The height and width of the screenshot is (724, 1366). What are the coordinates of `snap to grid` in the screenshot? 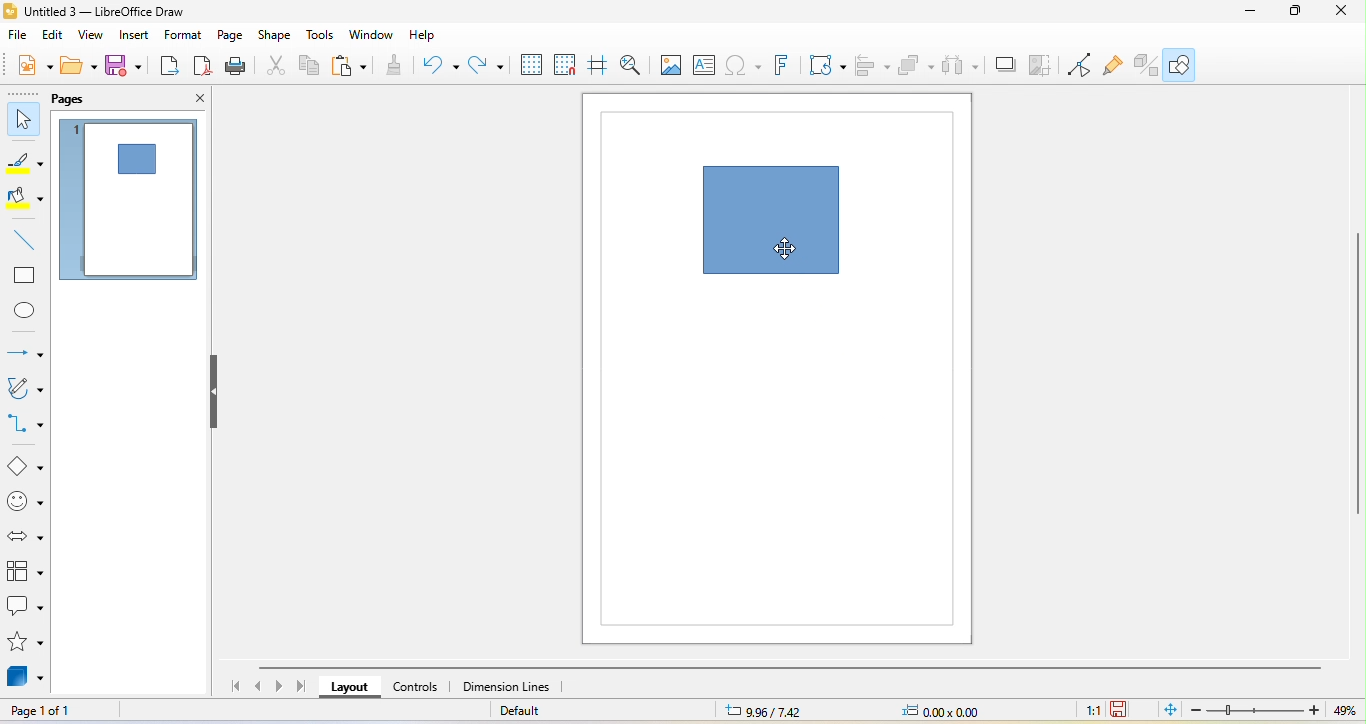 It's located at (564, 68).